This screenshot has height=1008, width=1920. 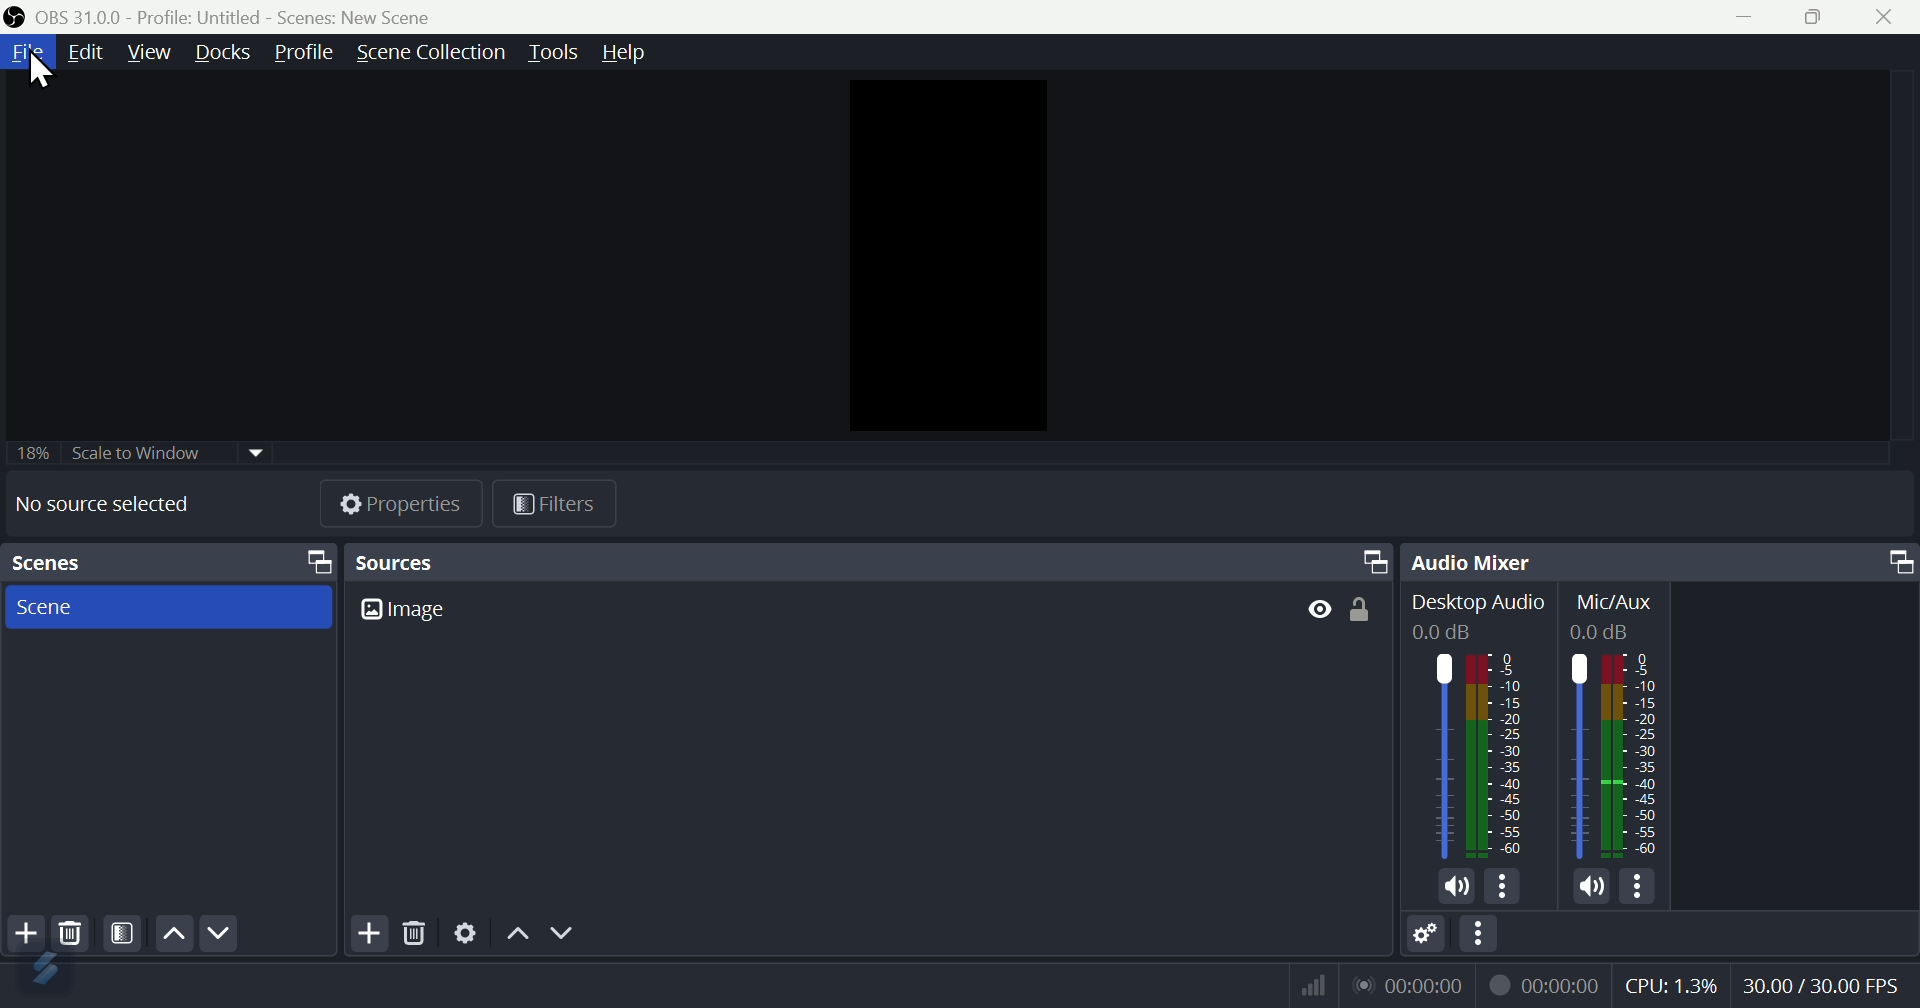 I want to click on scenes, so click(x=169, y=606).